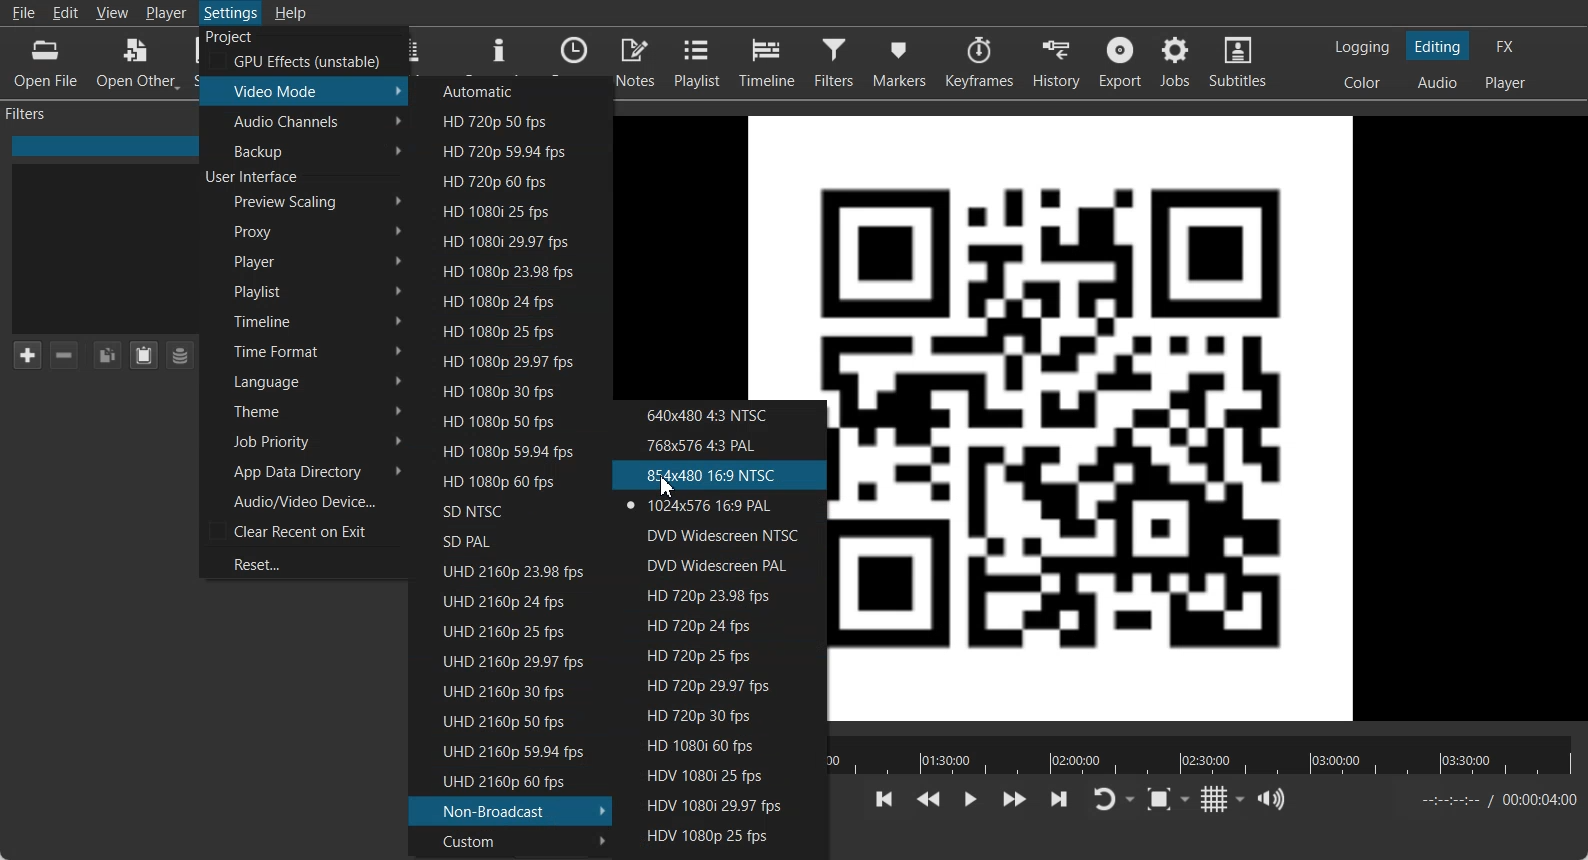  Describe the element at coordinates (506, 389) in the screenshot. I see `HD 1080p 30 fps` at that location.